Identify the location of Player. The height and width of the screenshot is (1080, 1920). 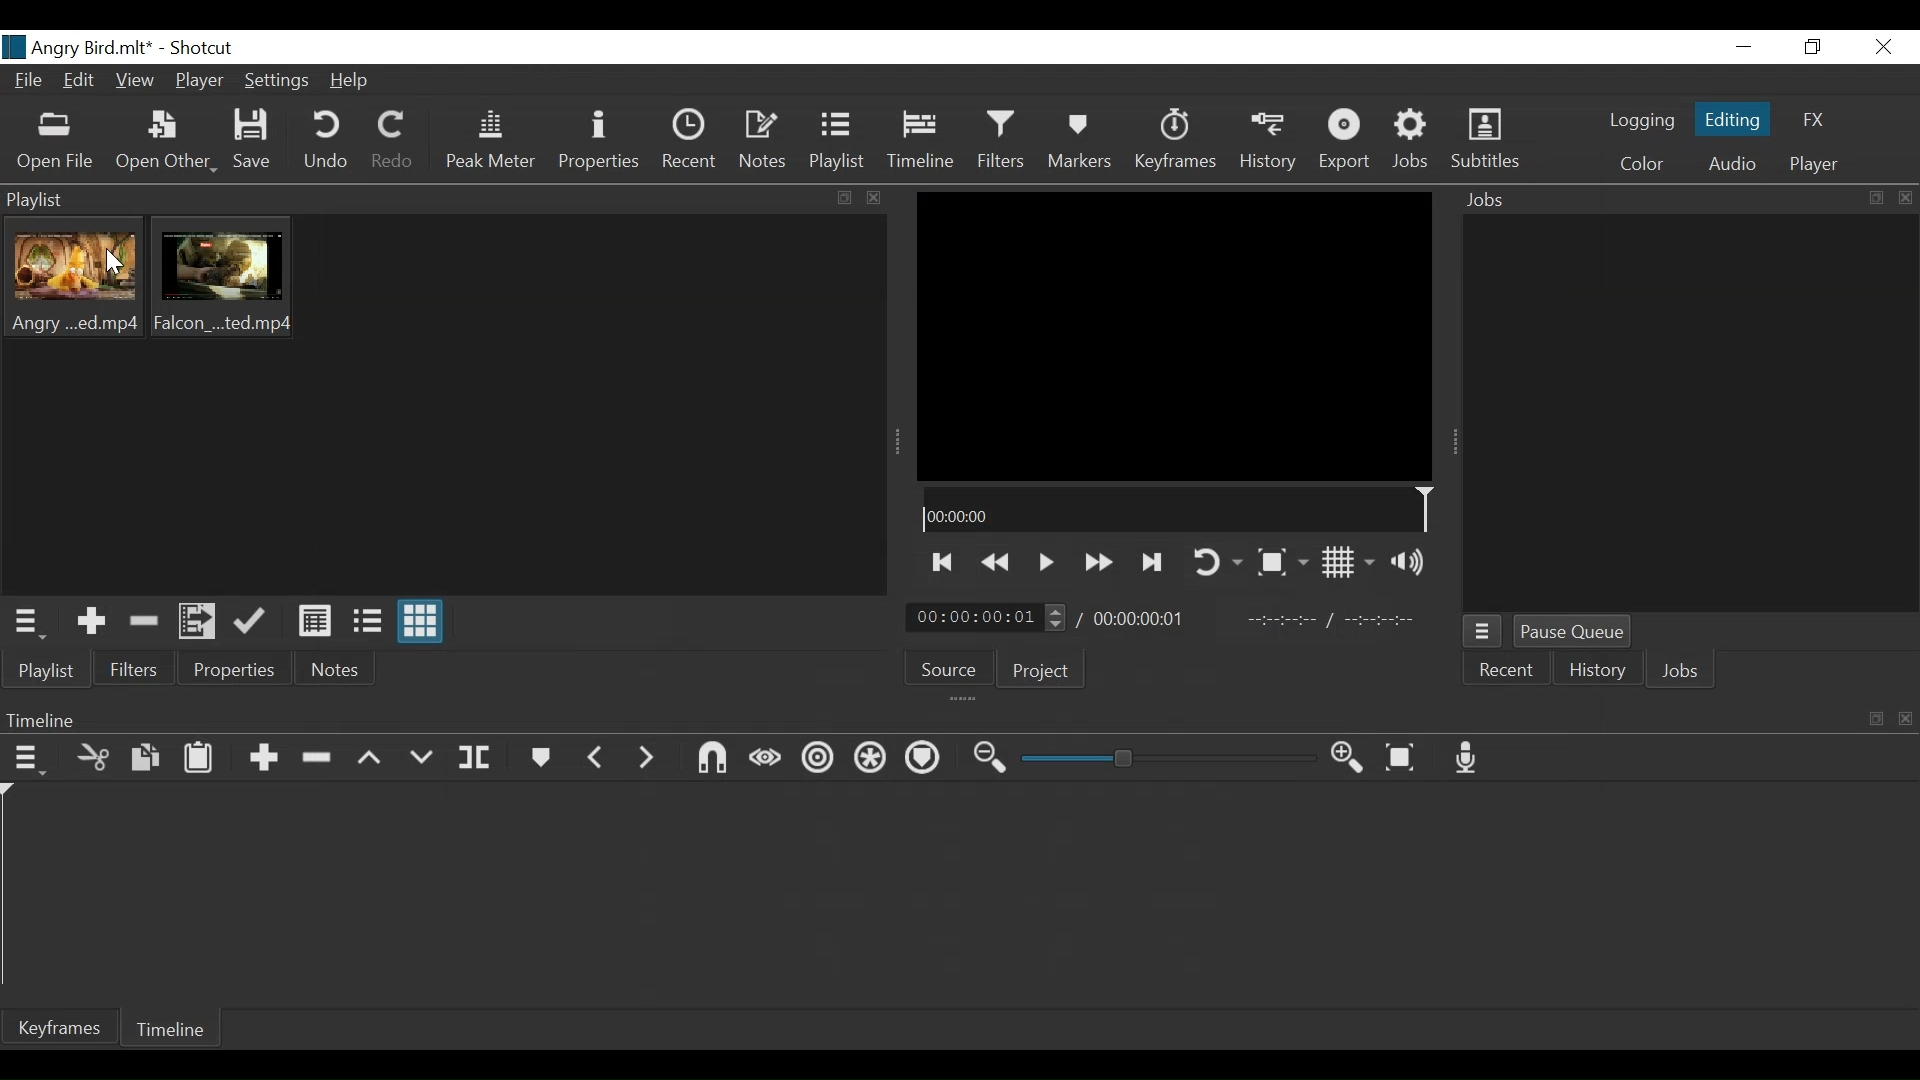
(200, 80).